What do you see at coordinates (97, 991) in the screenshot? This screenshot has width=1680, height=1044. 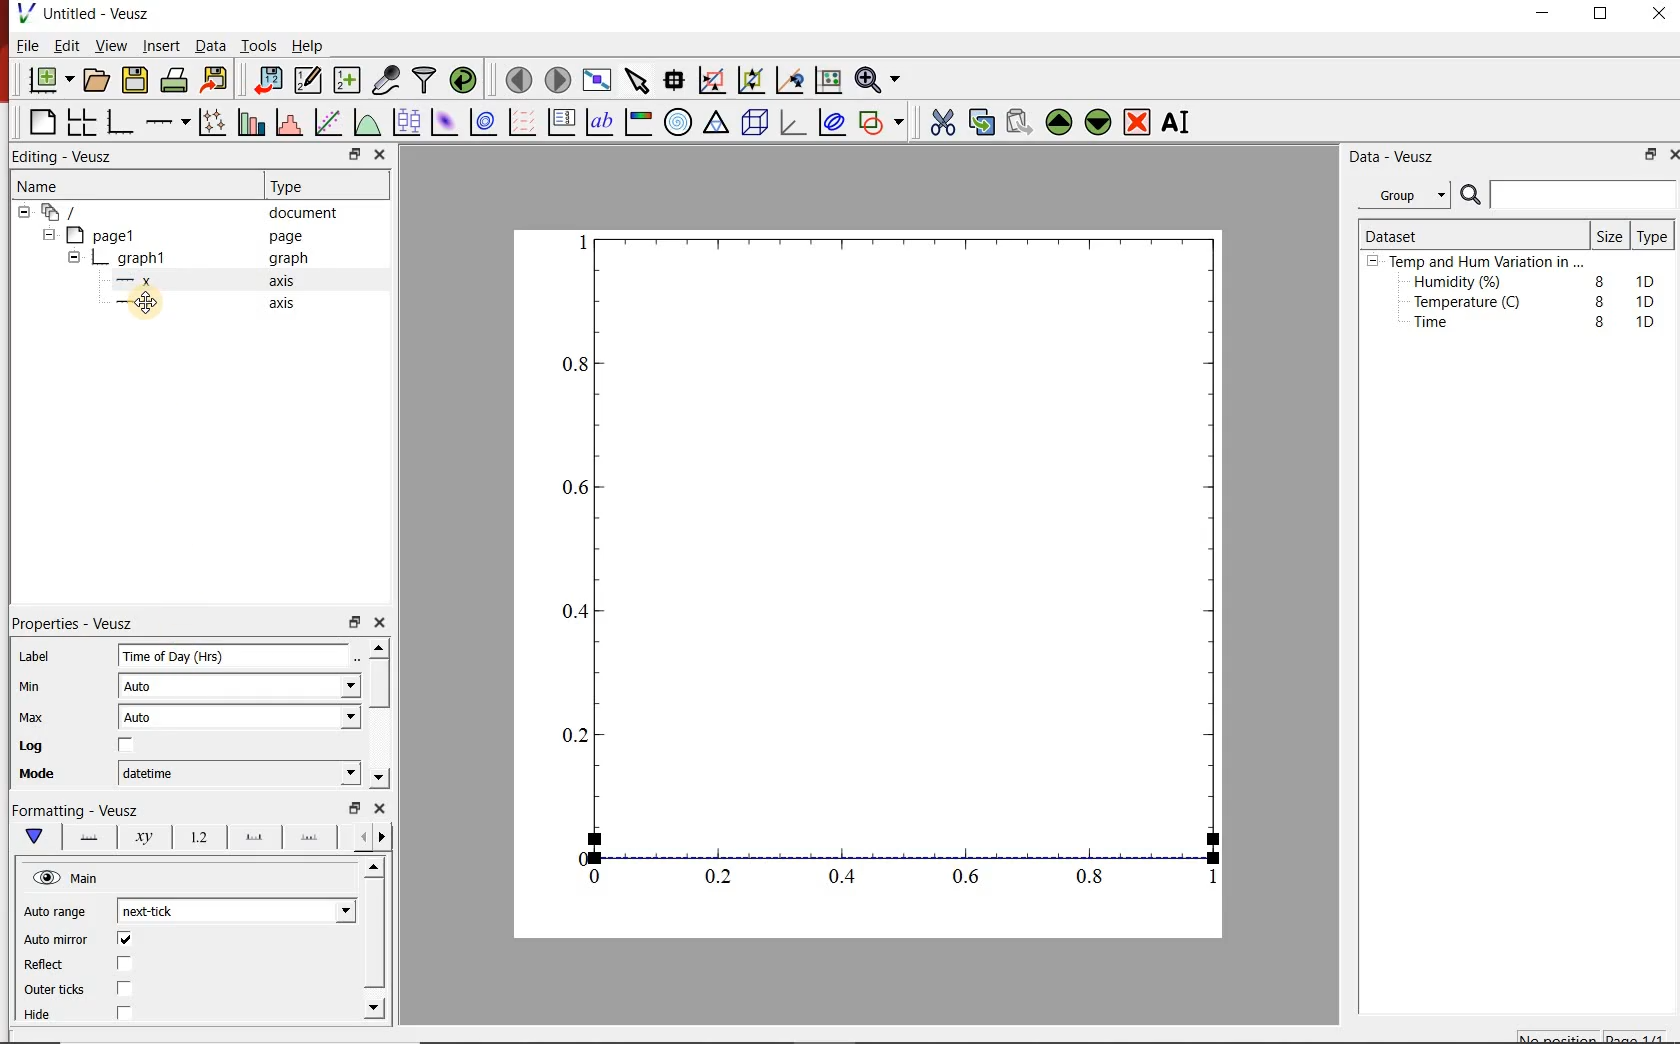 I see `Outer ticks` at bounding box center [97, 991].